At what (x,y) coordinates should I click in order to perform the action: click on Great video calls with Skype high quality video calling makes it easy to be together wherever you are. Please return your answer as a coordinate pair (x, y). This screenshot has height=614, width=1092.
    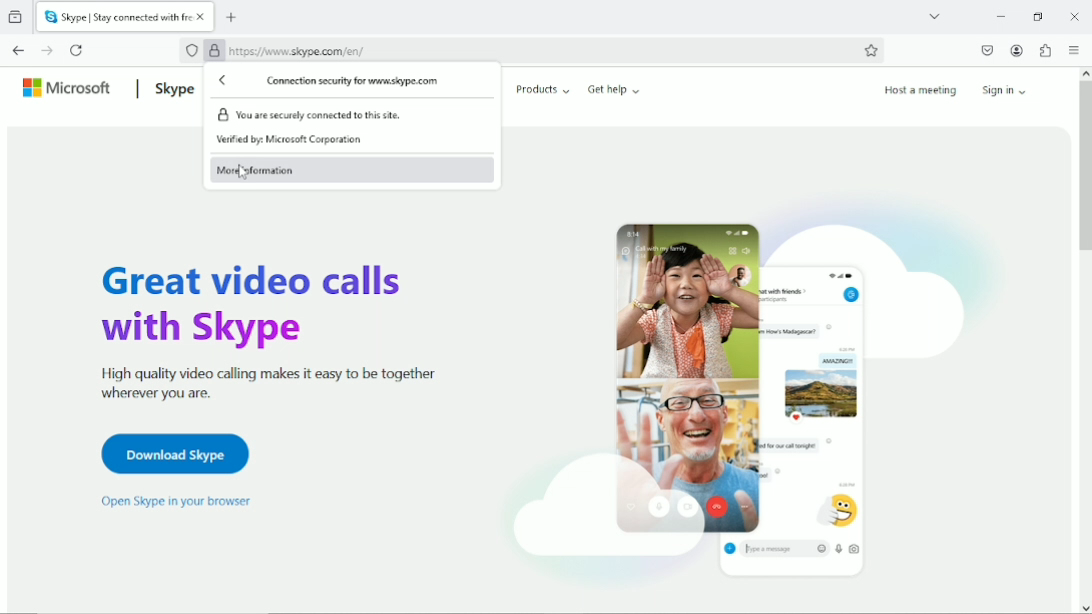
    Looking at the image, I should click on (261, 329).